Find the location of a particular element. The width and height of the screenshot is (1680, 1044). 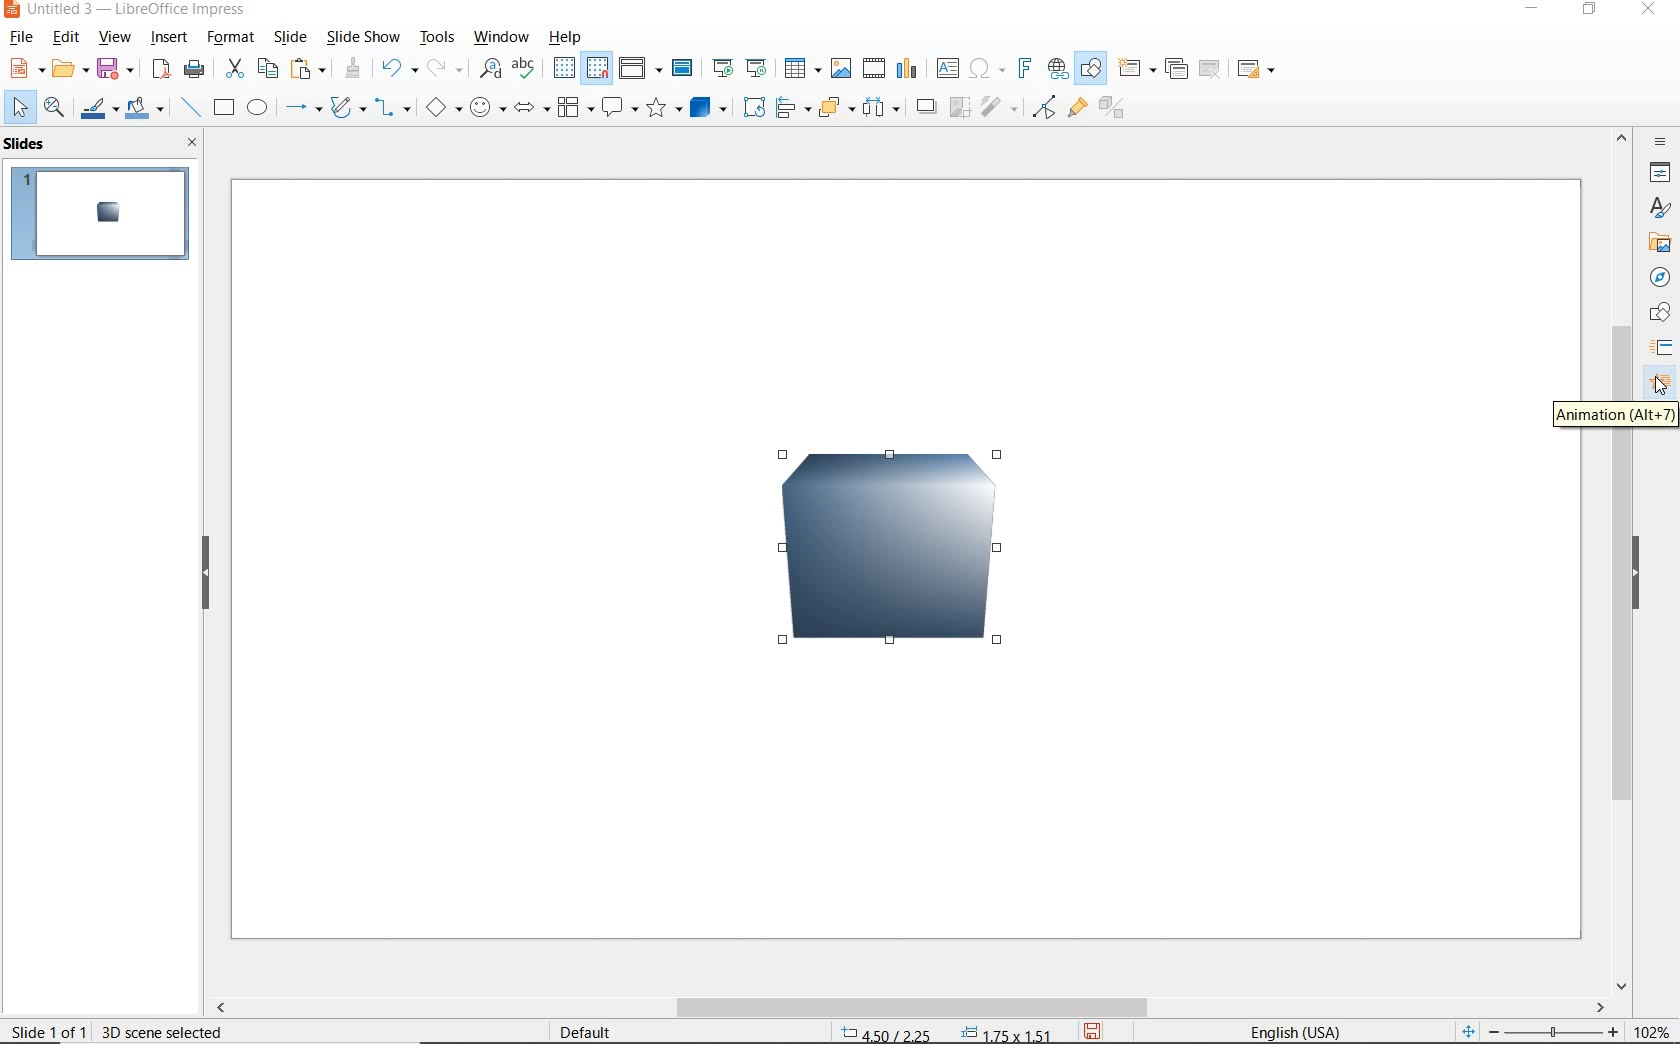

start from current slide is located at coordinates (756, 68).